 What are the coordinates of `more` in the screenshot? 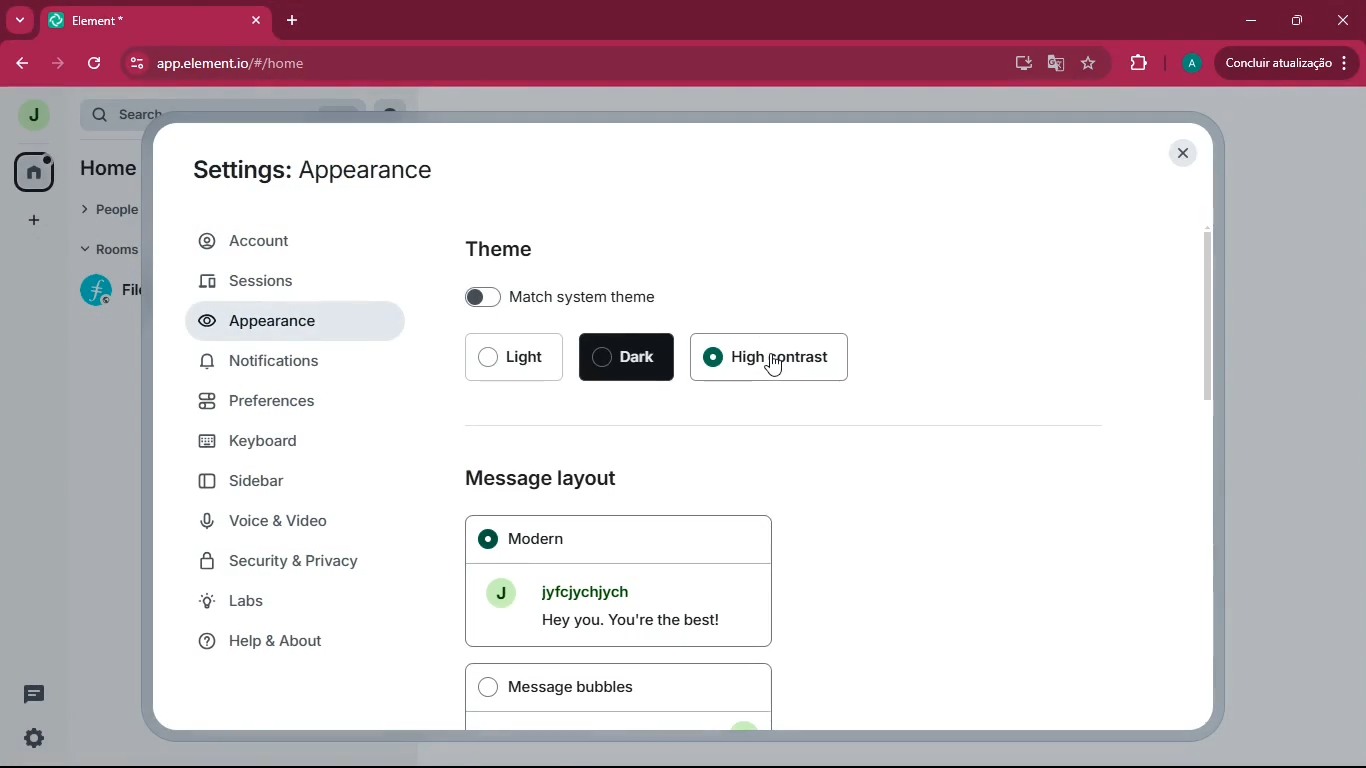 It's located at (21, 19).